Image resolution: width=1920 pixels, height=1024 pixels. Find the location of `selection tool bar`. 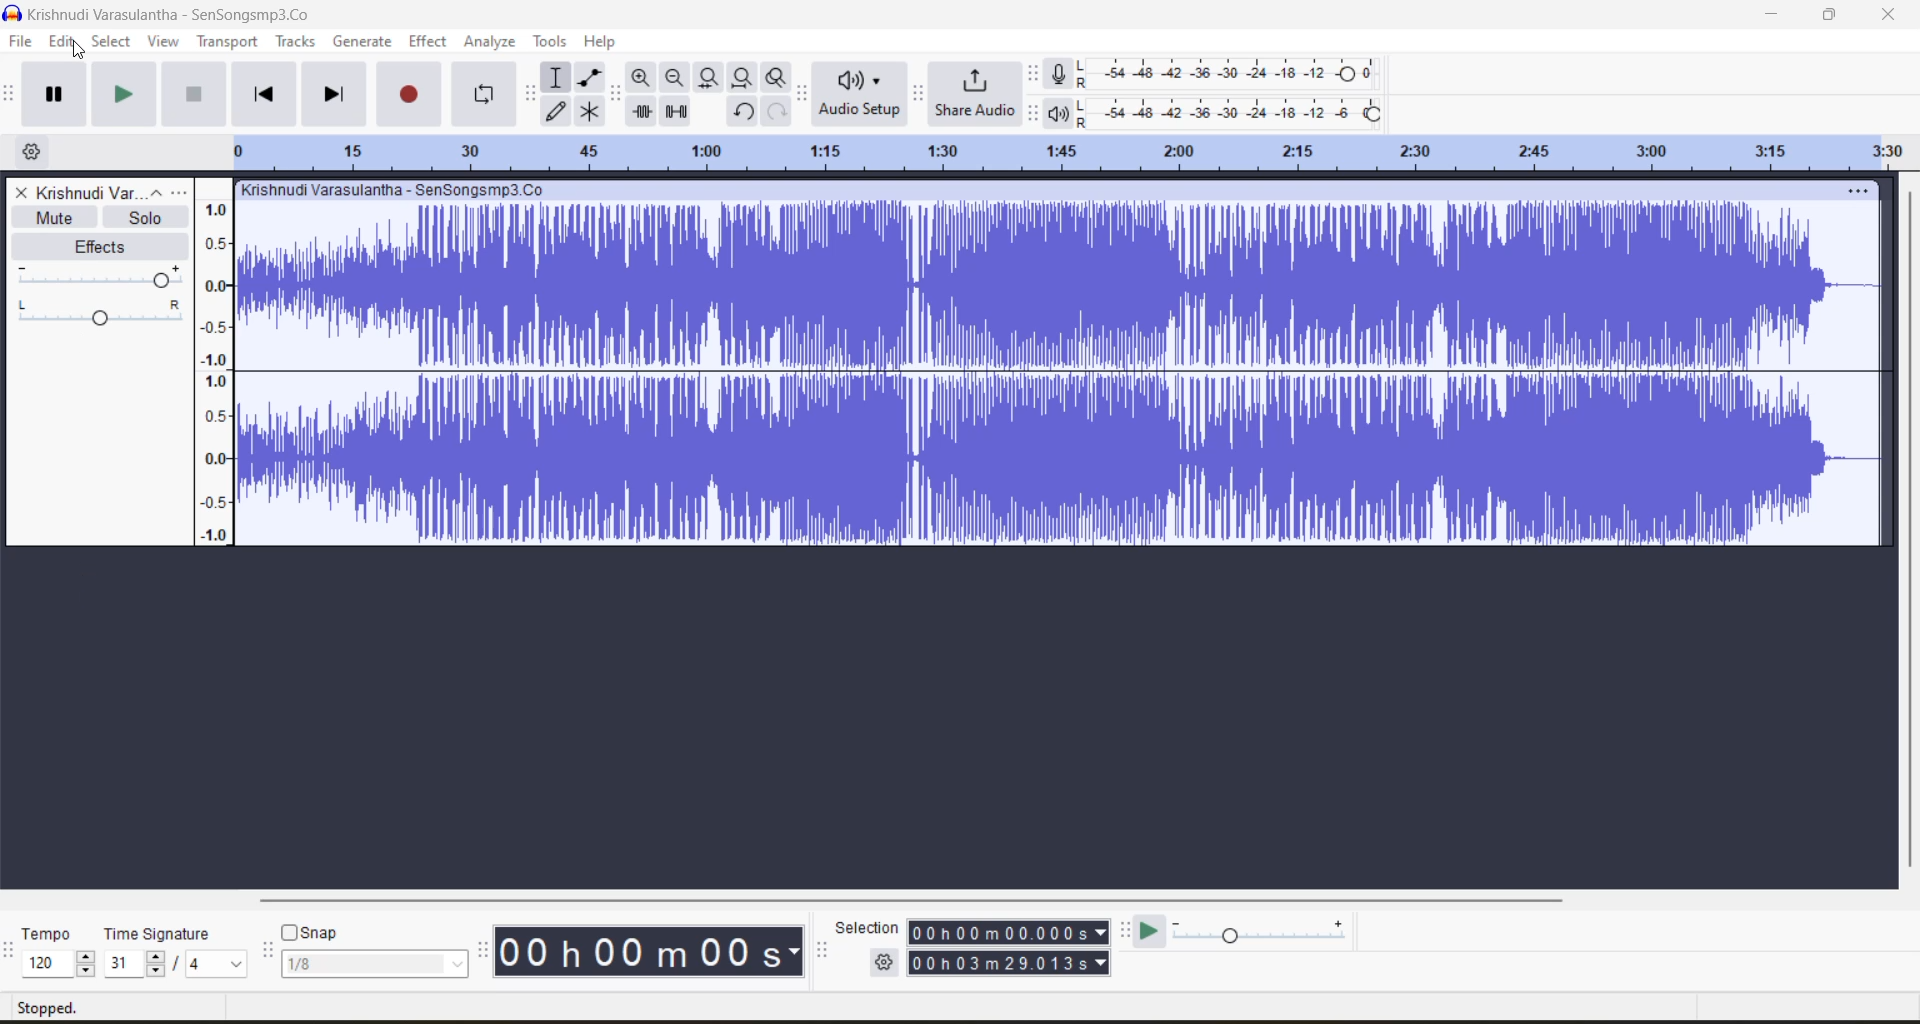

selection tool bar is located at coordinates (821, 951).